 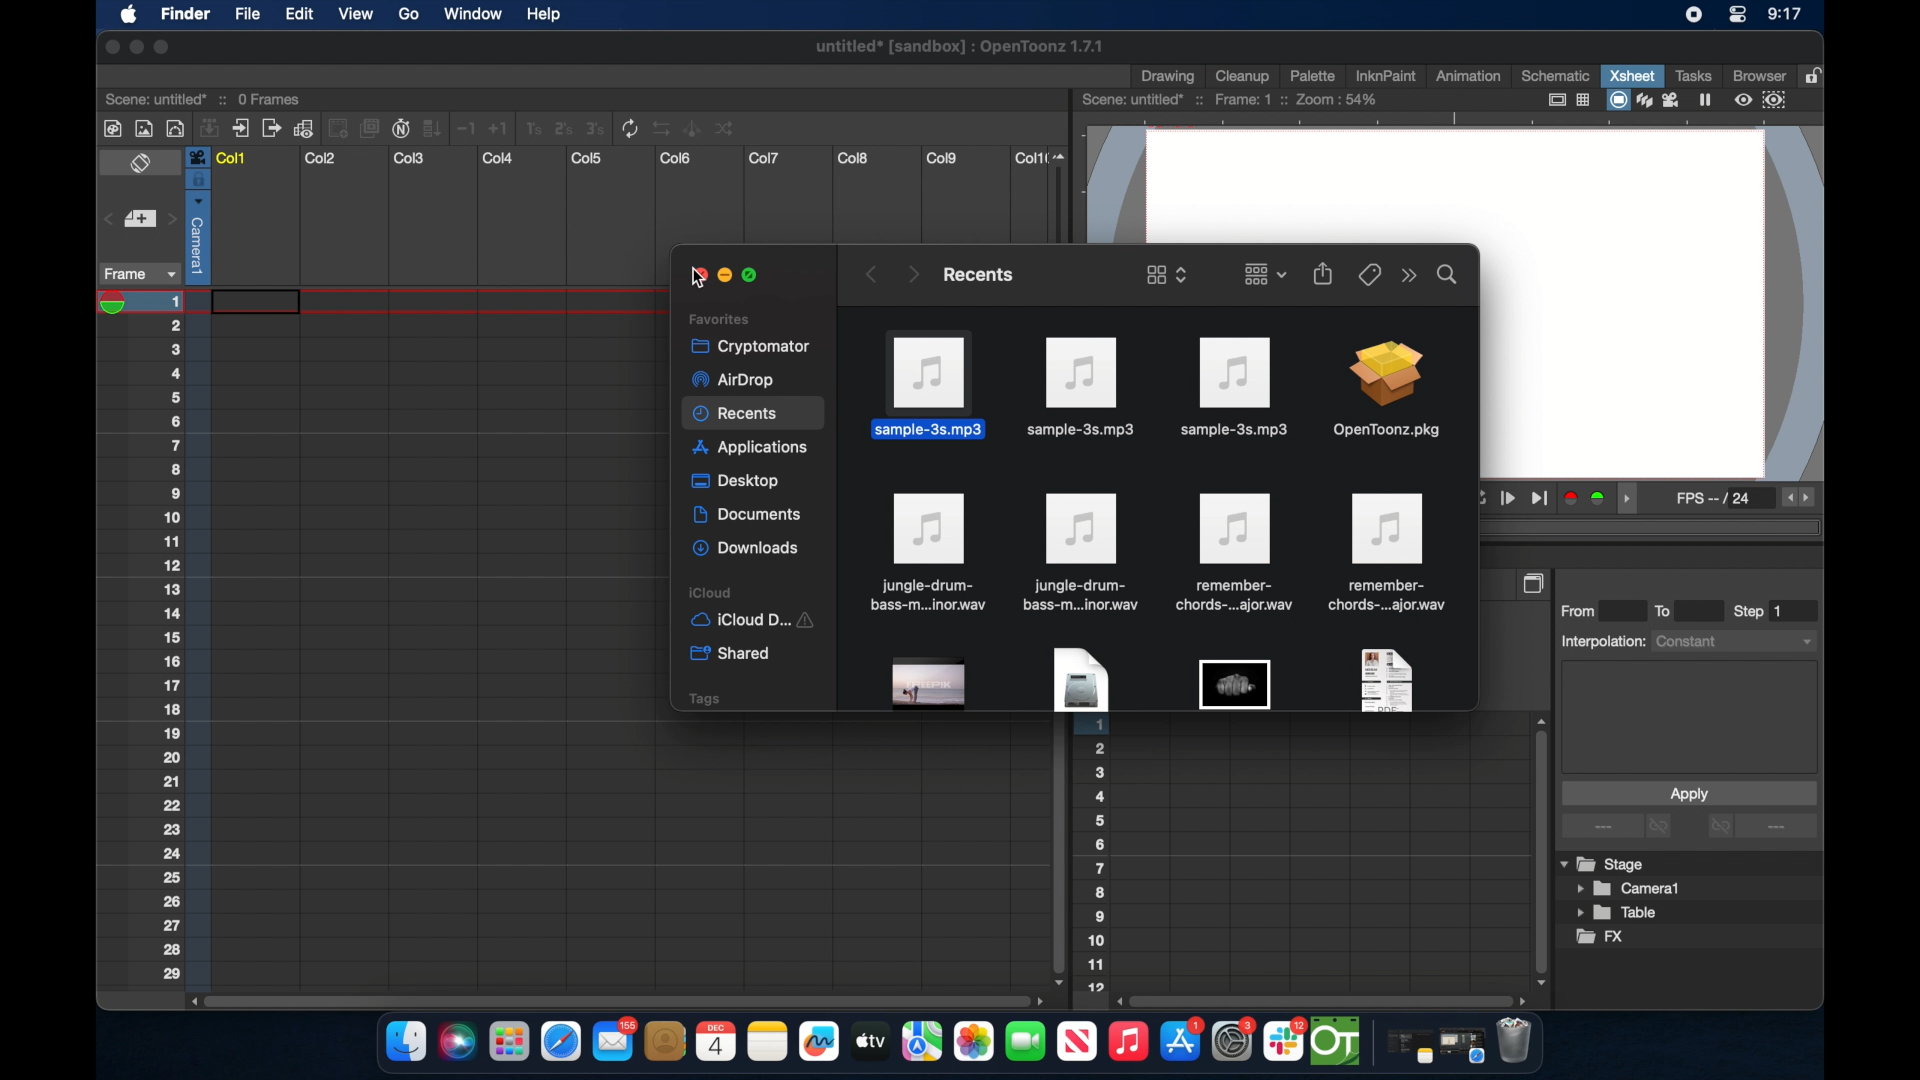 I want to click on finder, so click(x=185, y=16).